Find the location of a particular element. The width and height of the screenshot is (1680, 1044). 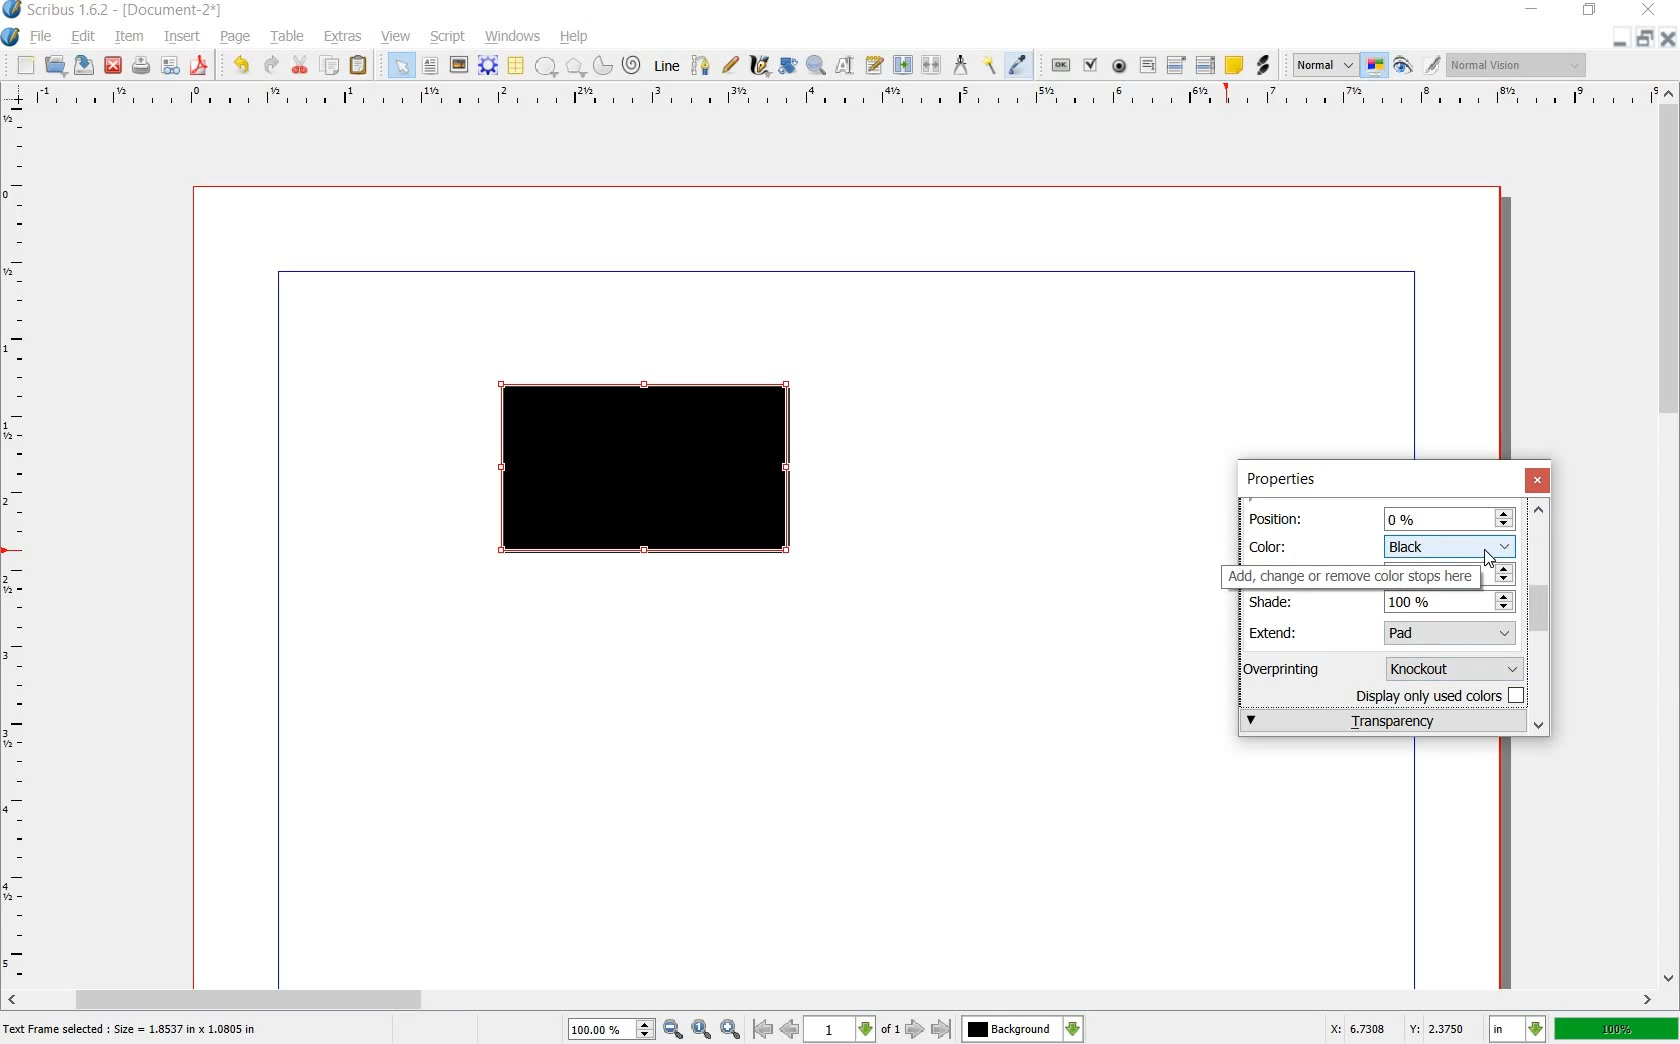

pdf list box is located at coordinates (1205, 64).